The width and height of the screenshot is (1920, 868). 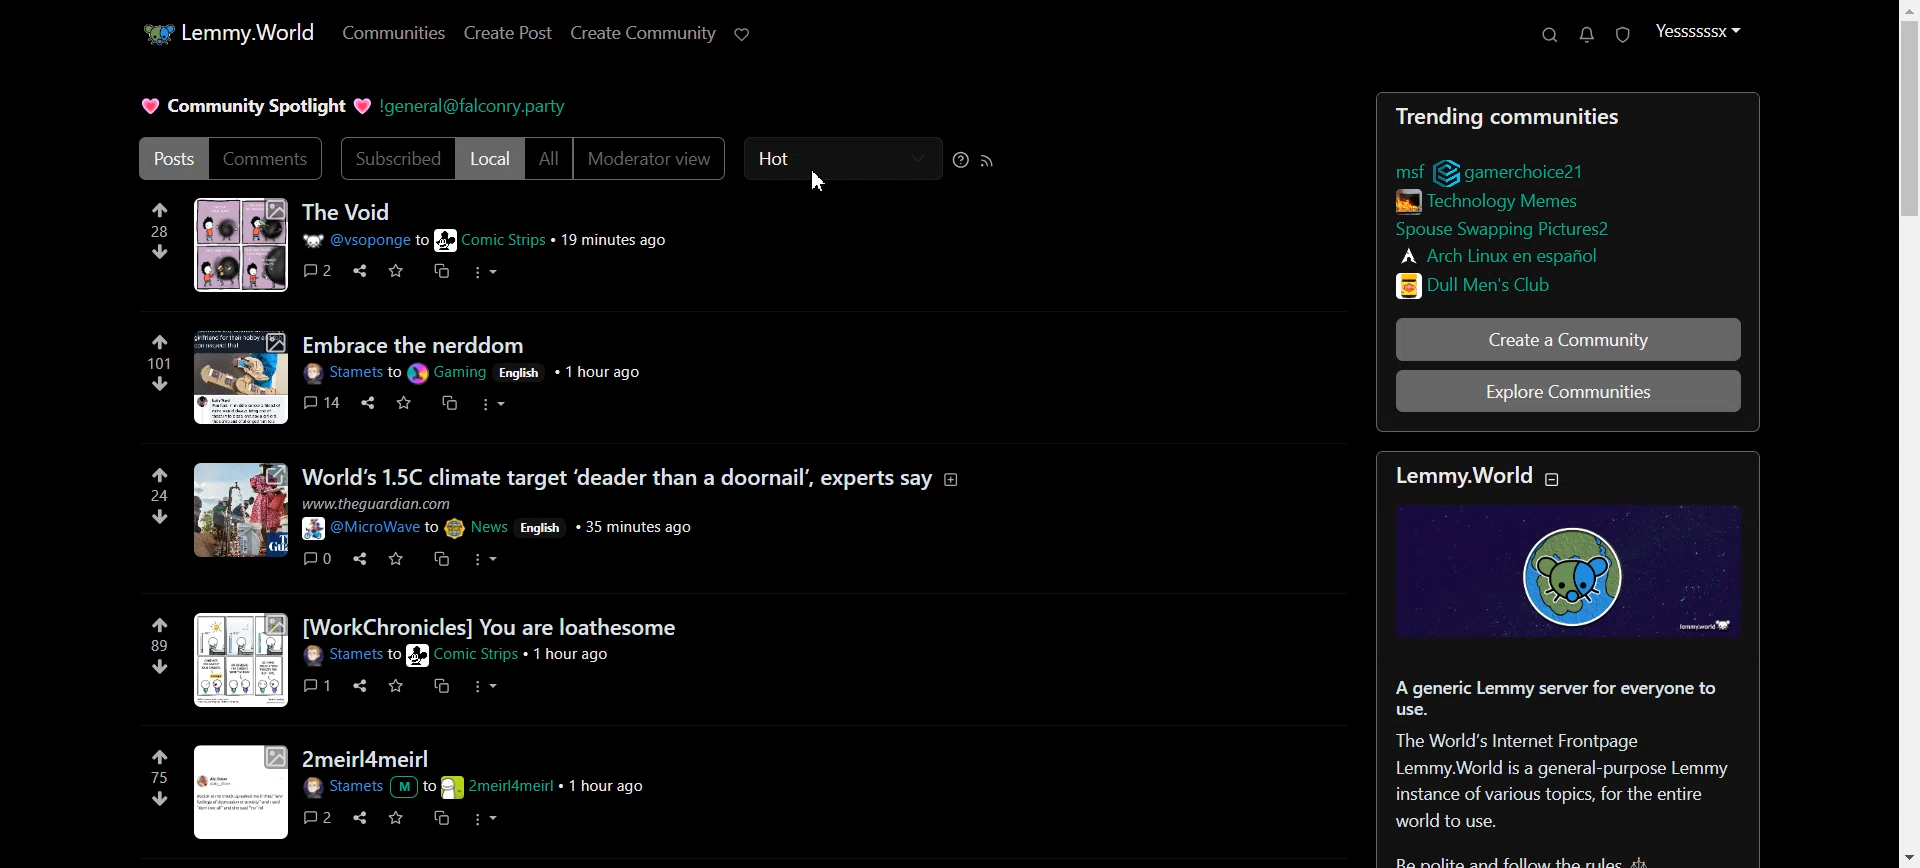 I want to click on Moderator view, so click(x=651, y=160).